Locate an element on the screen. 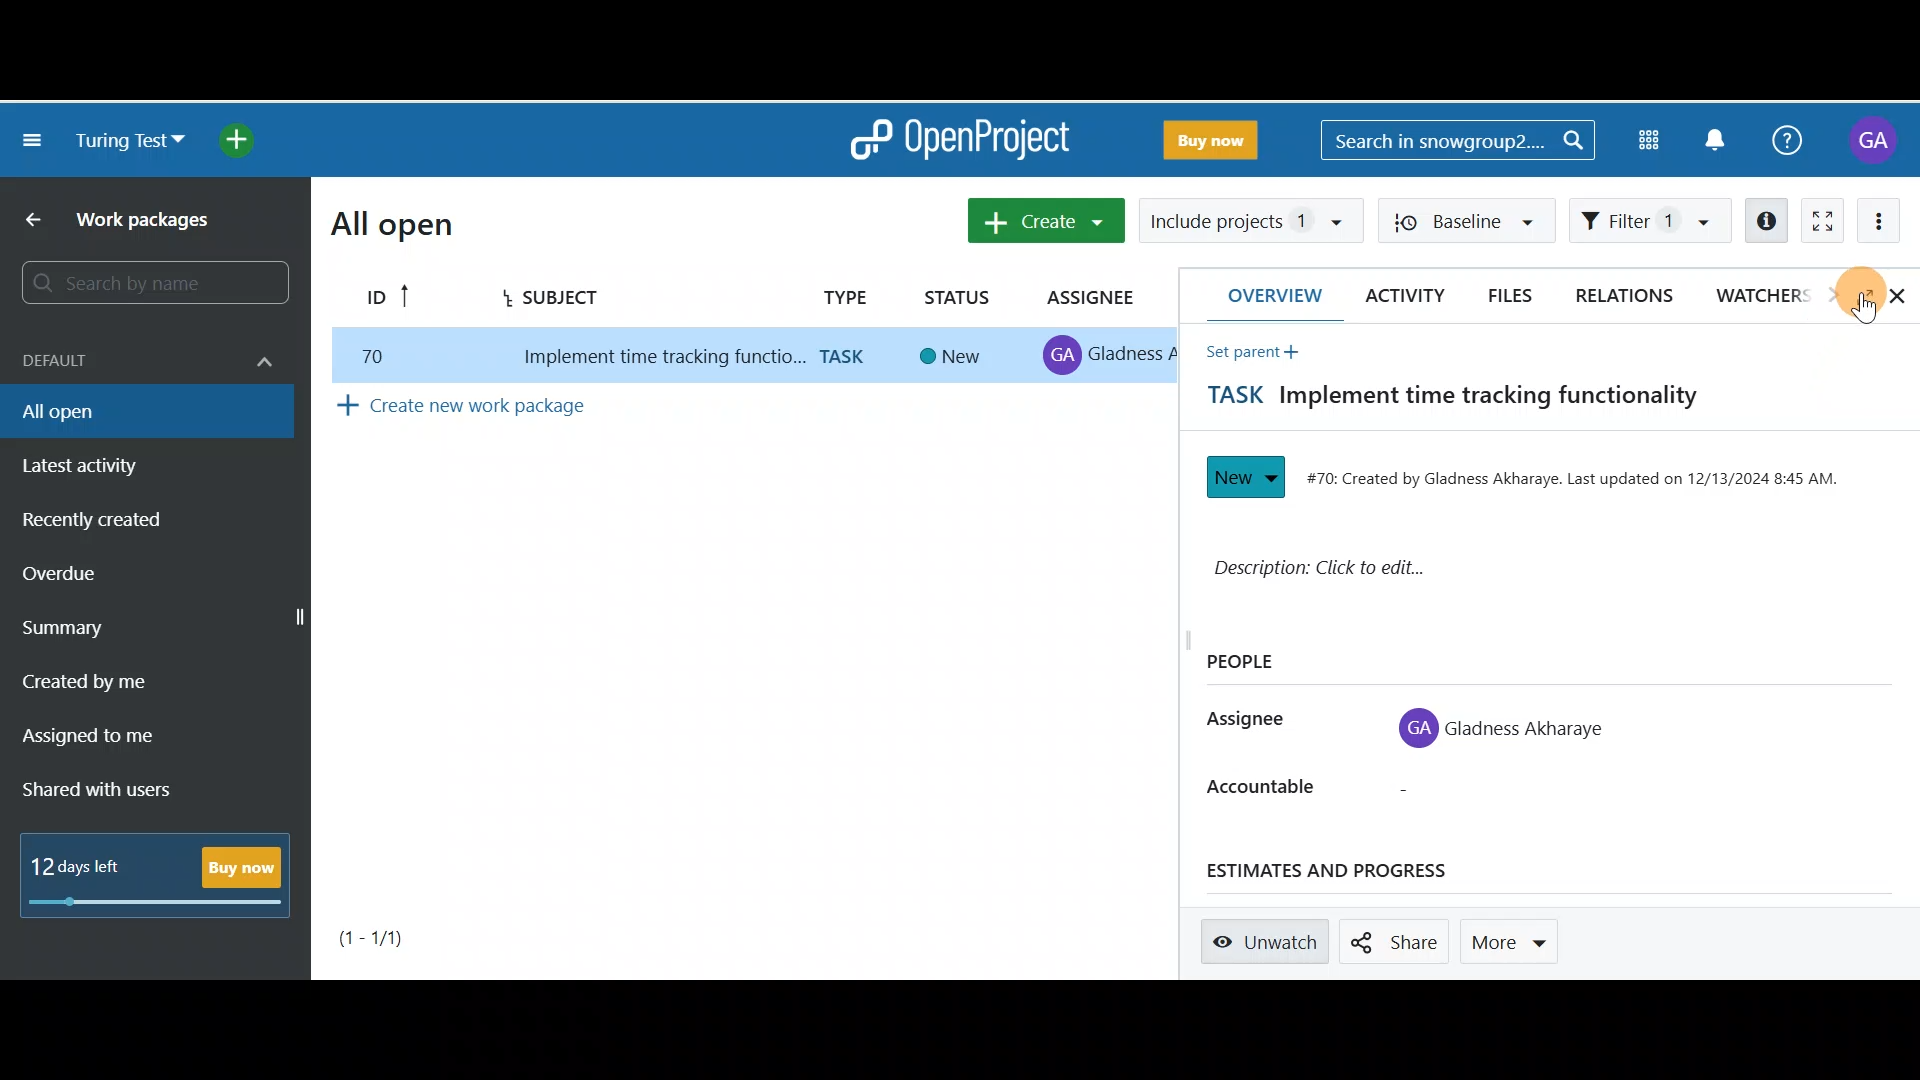 The width and height of the screenshot is (1920, 1080). Turing test is located at coordinates (130, 141).